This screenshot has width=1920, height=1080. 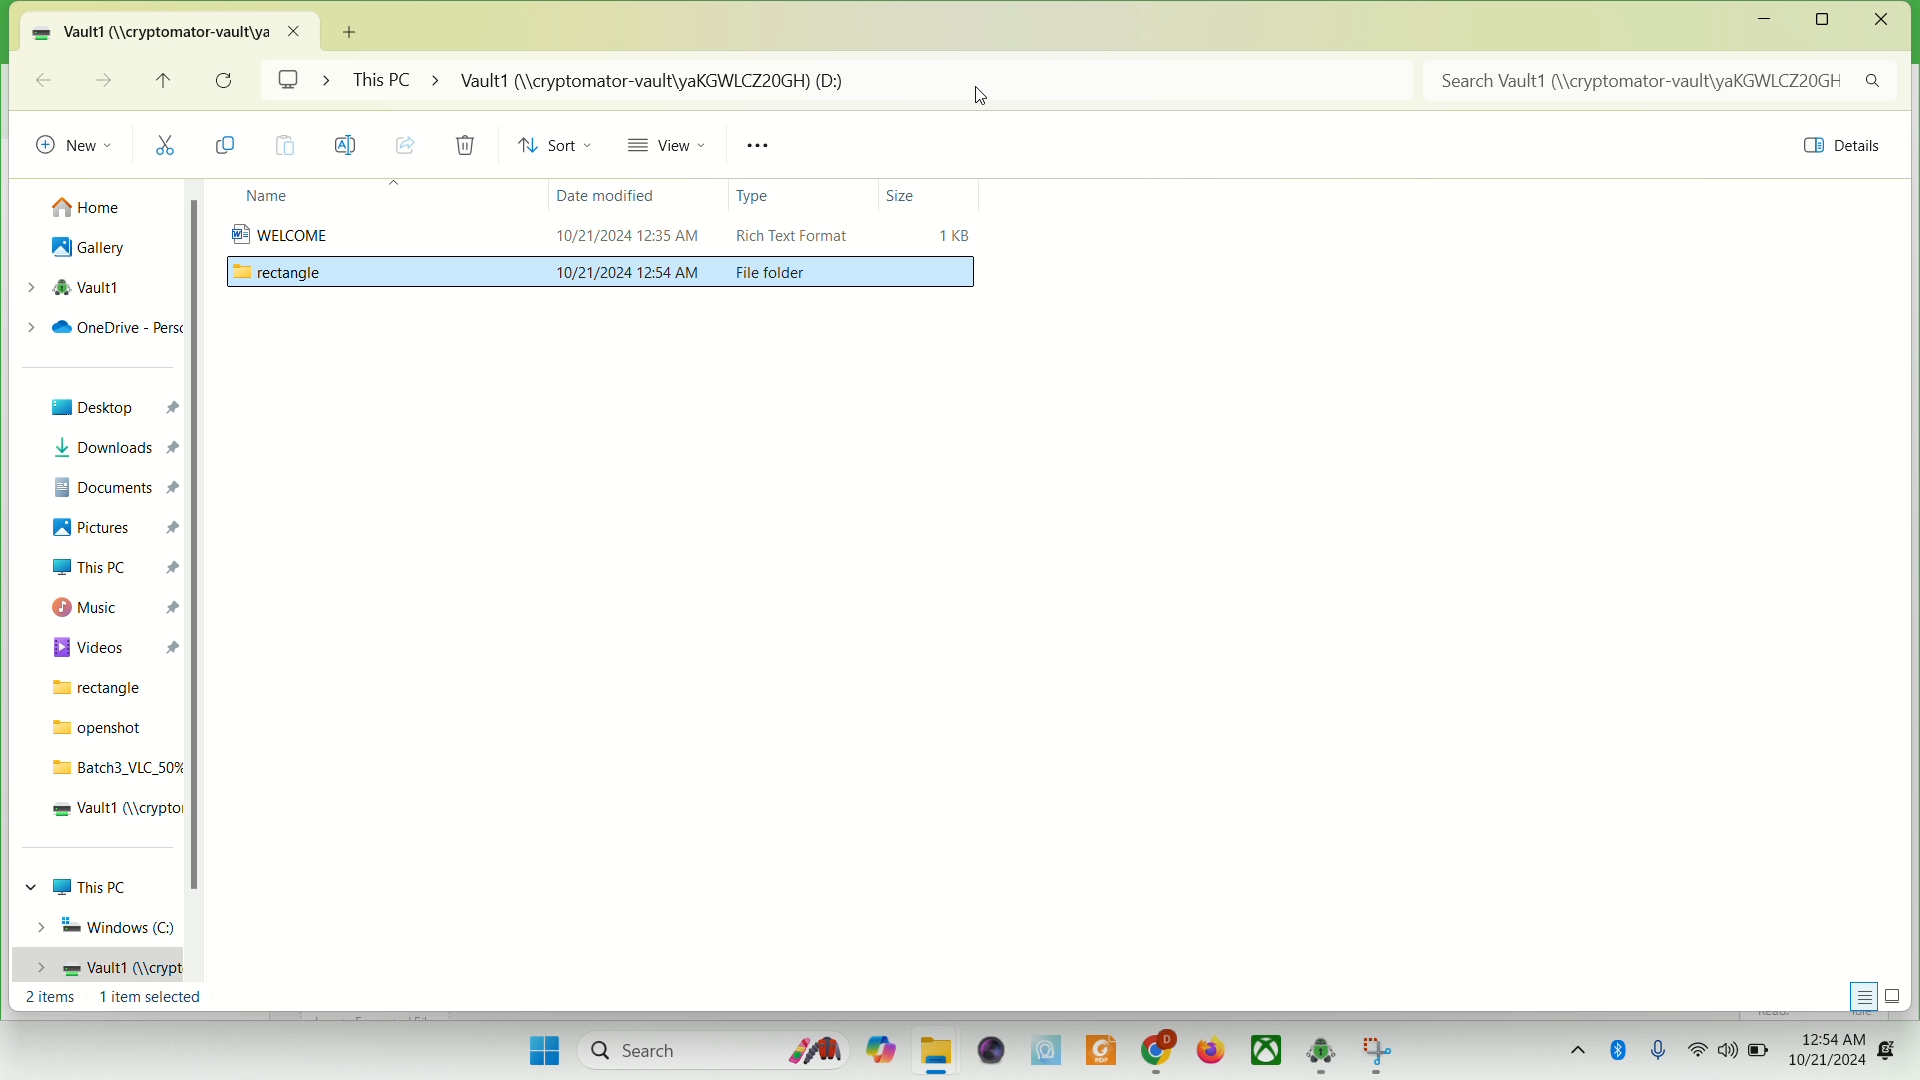 I want to click on date modified, so click(x=602, y=199).